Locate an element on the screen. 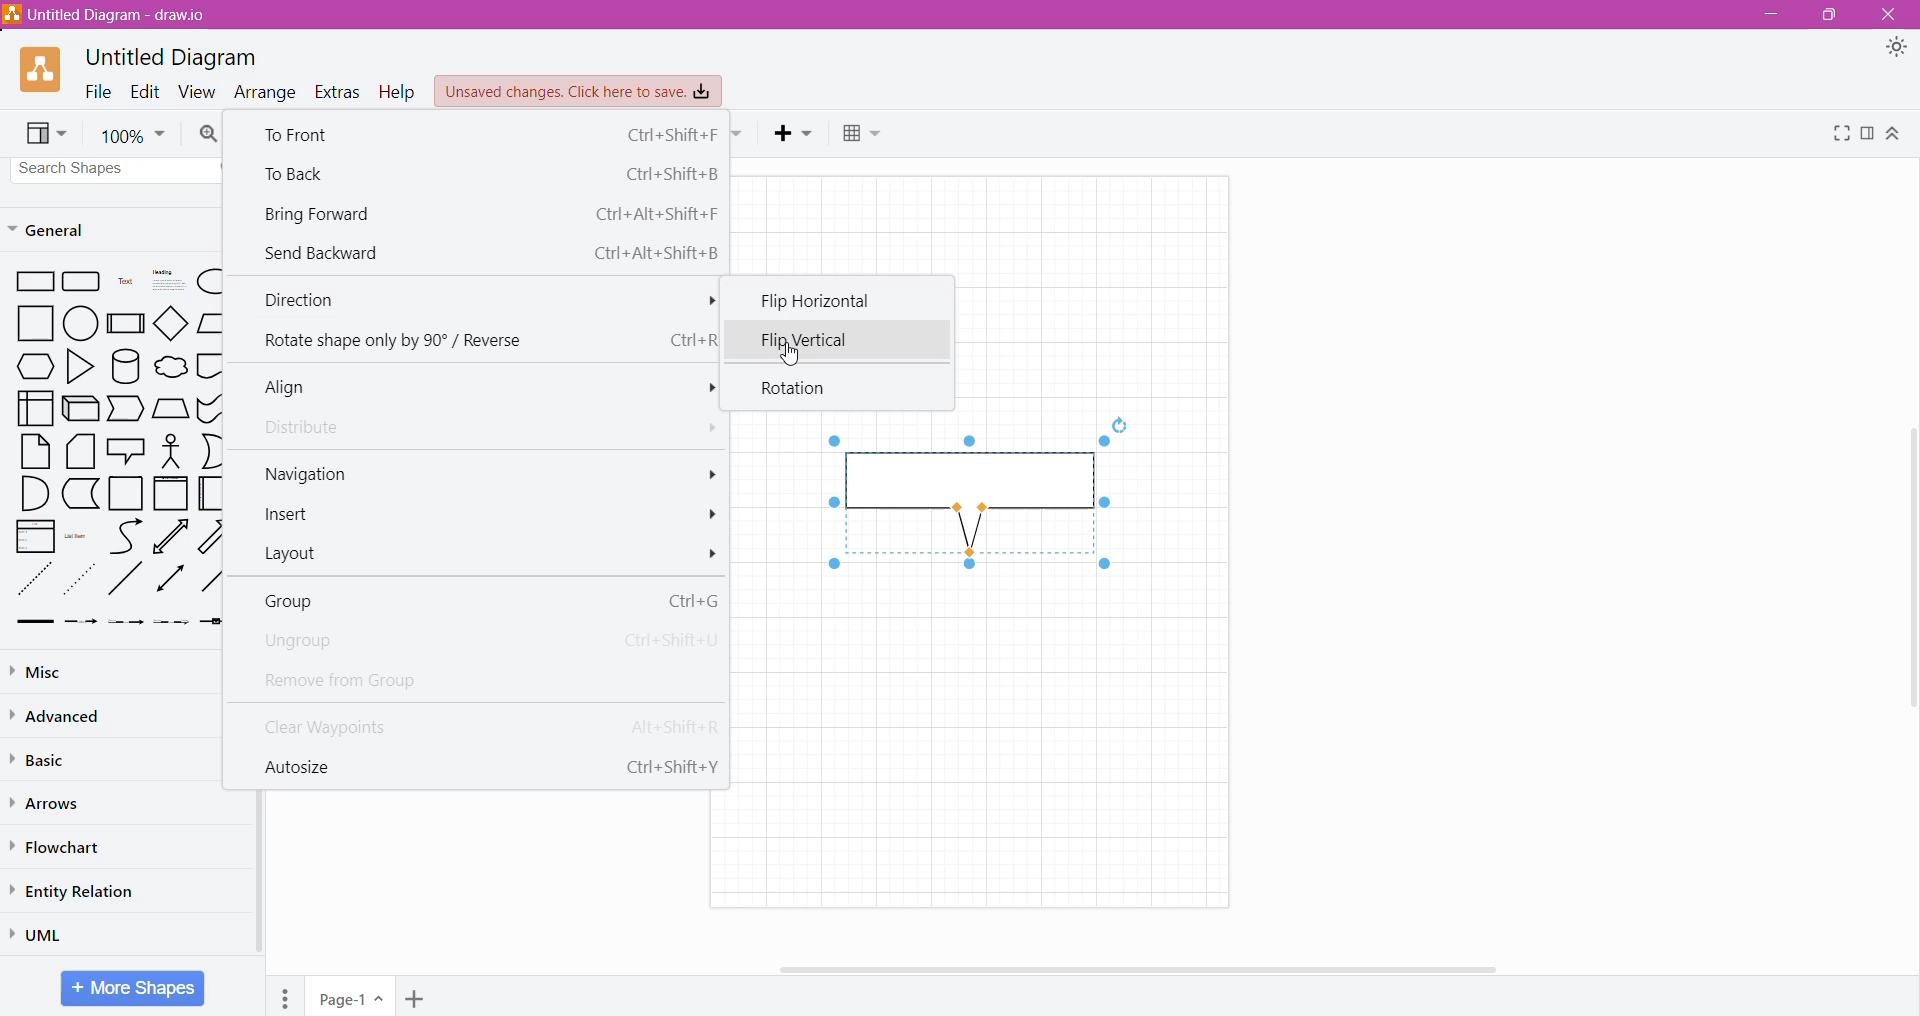 The image size is (1920, 1016). preparation is located at coordinates (30, 367).